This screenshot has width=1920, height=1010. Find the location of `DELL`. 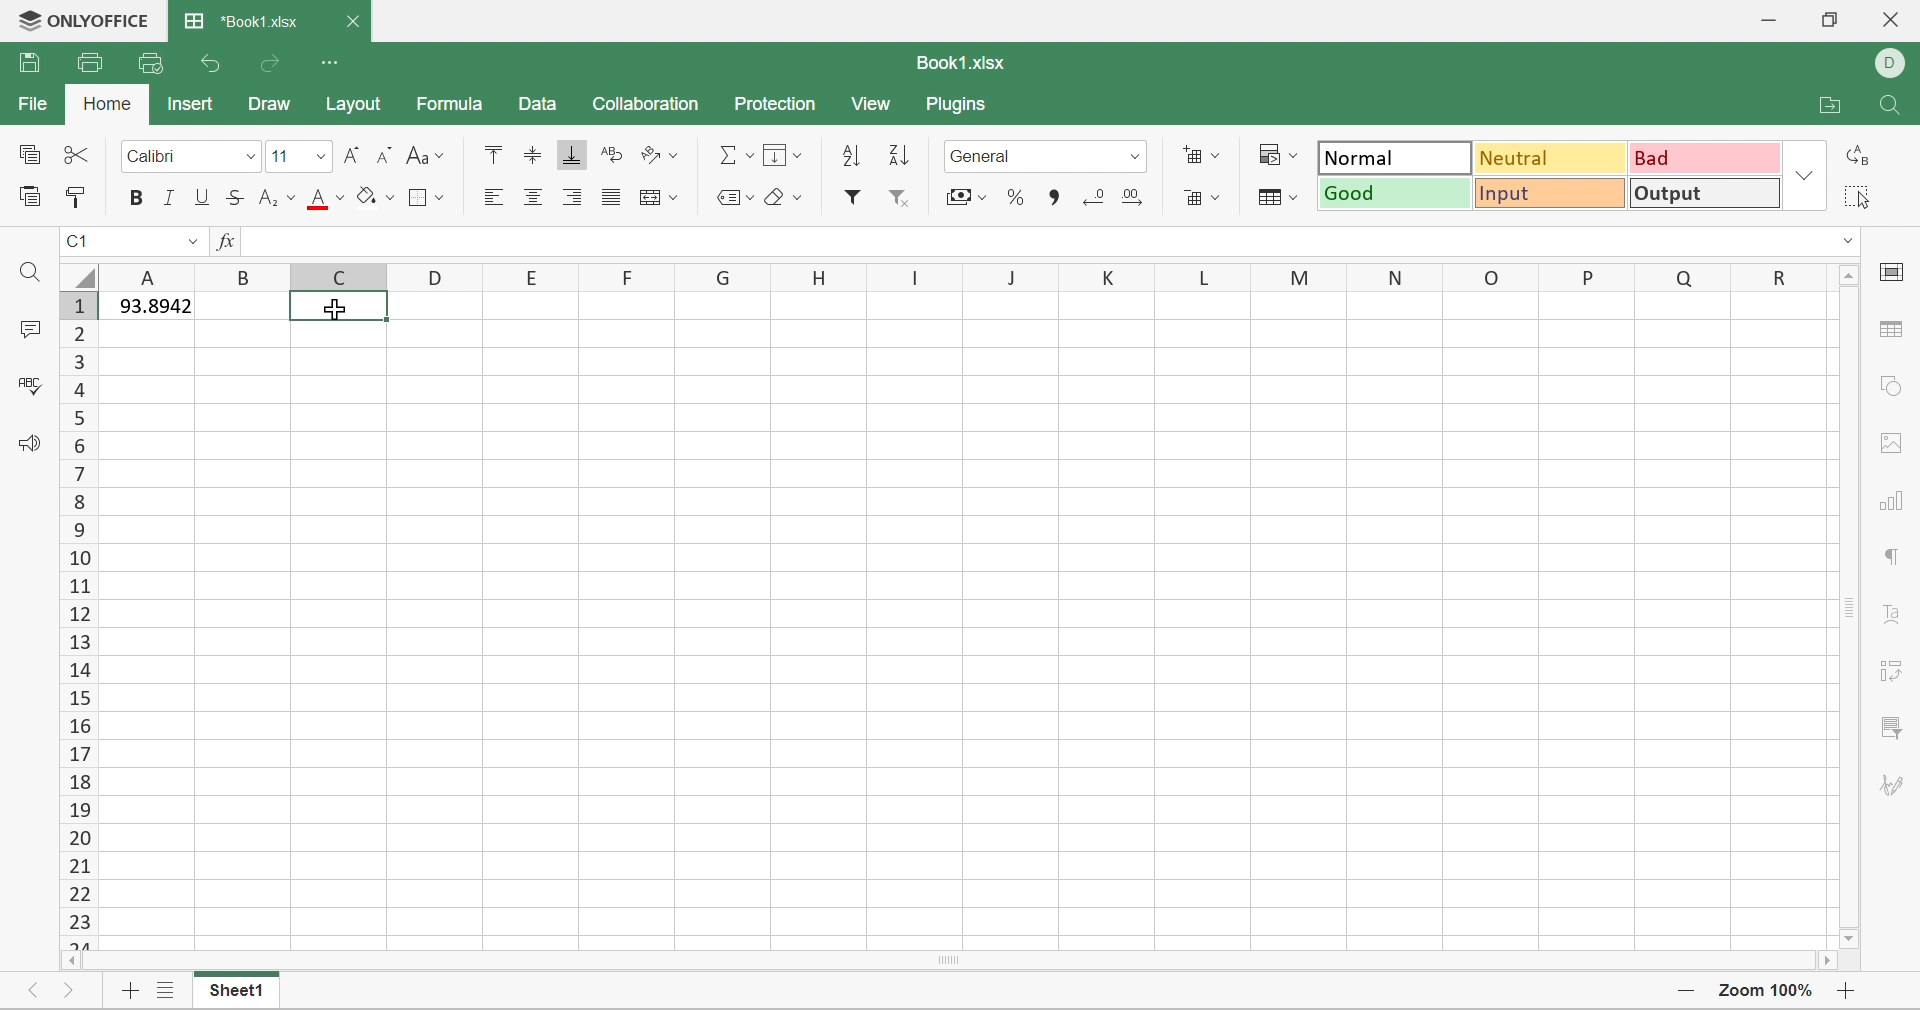

DELL is located at coordinates (1894, 61).